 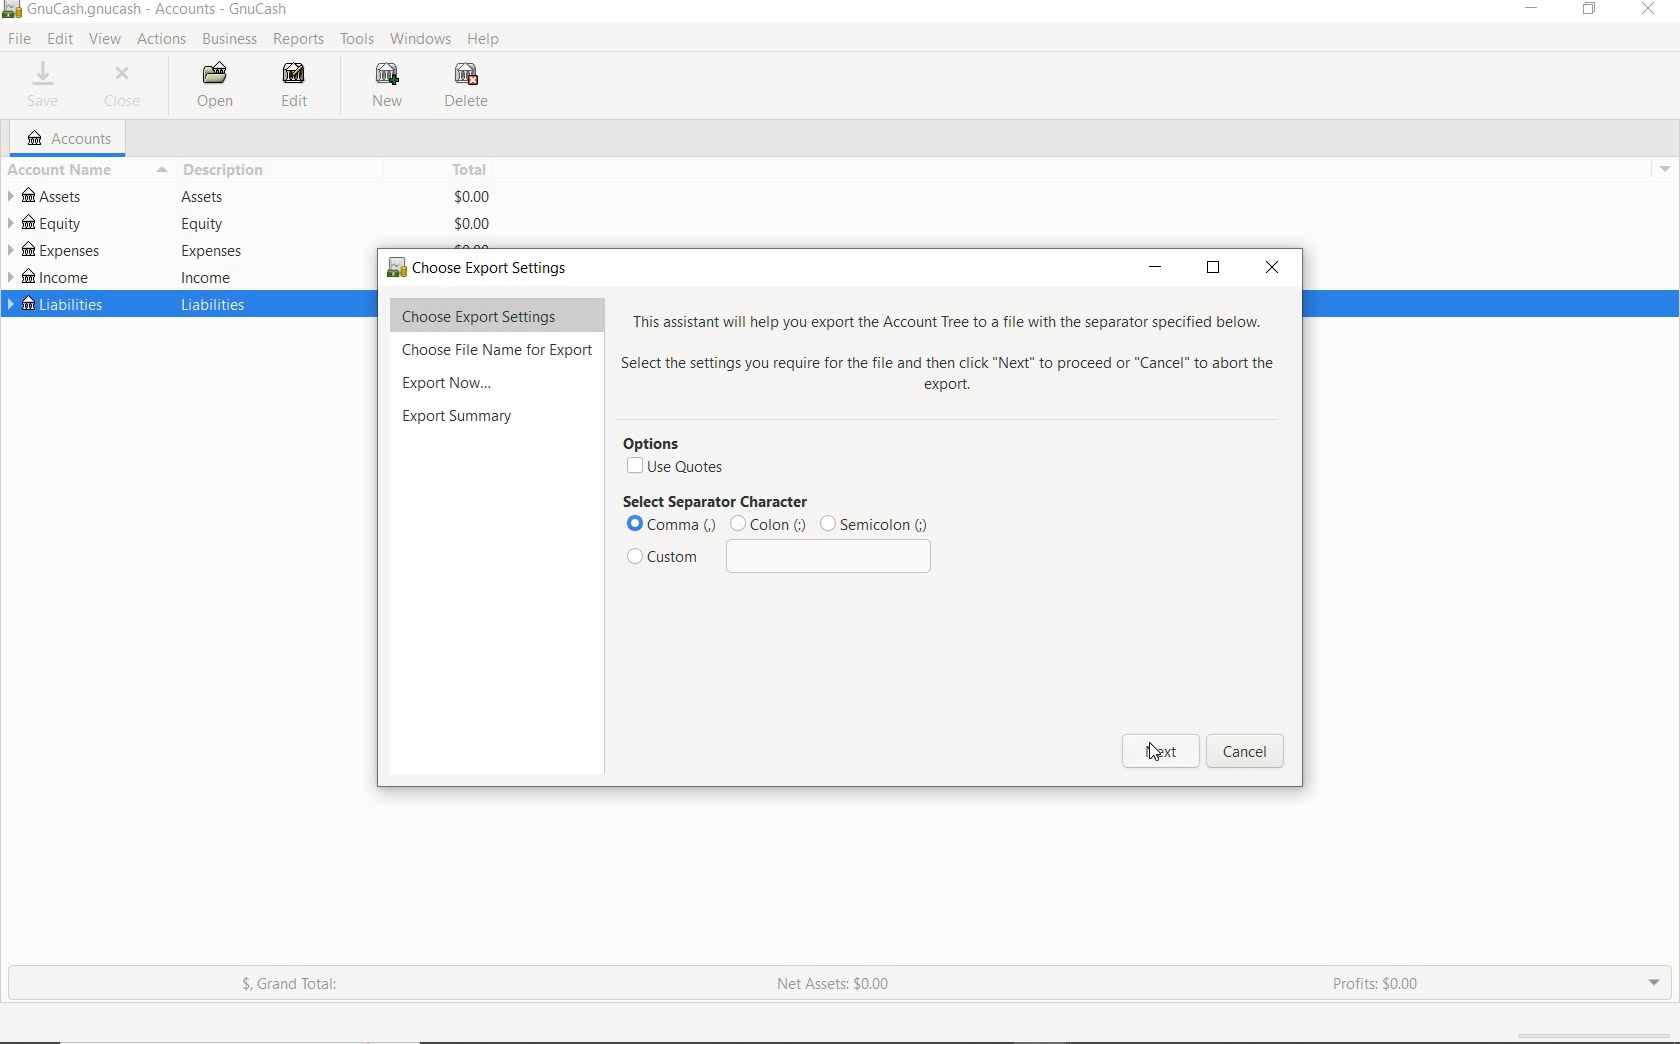 What do you see at coordinates (228, 40) in the screenshot?
I see `BUSINESS` at bounding box center [228, 40].